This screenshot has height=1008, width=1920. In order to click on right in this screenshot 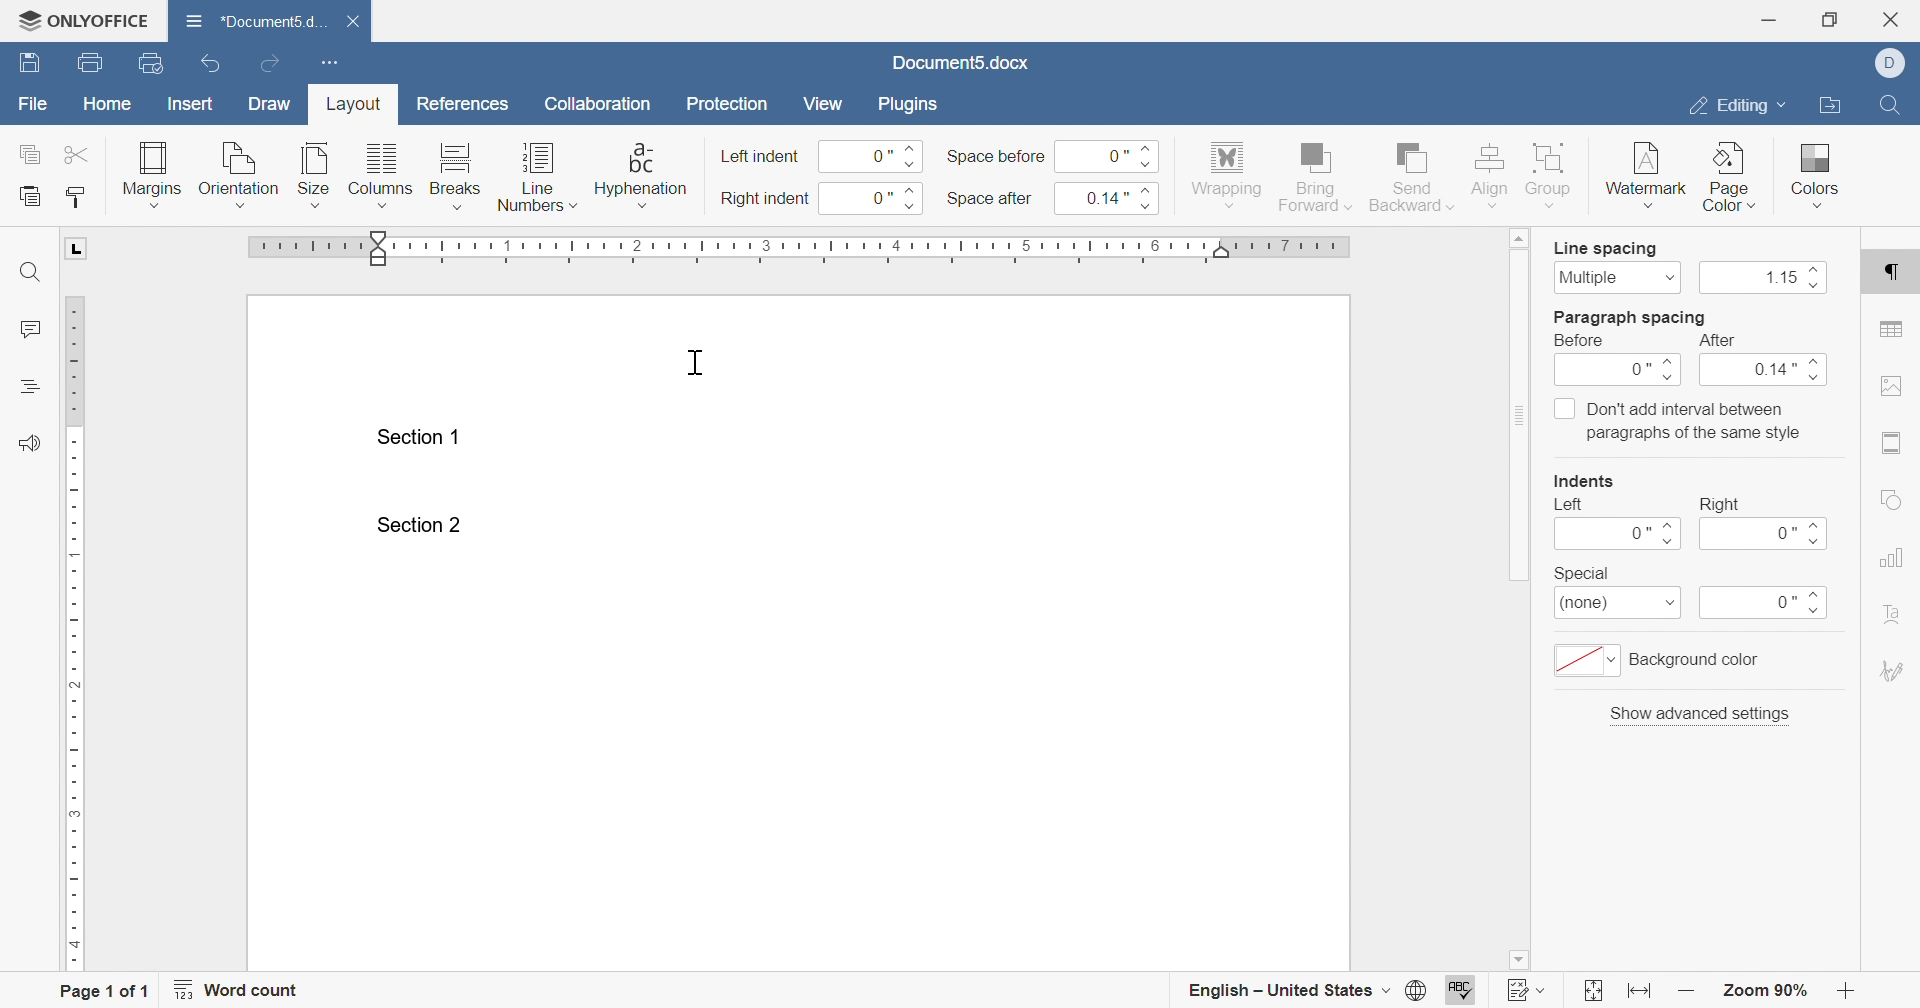, I will do `click(1720, 504)`.